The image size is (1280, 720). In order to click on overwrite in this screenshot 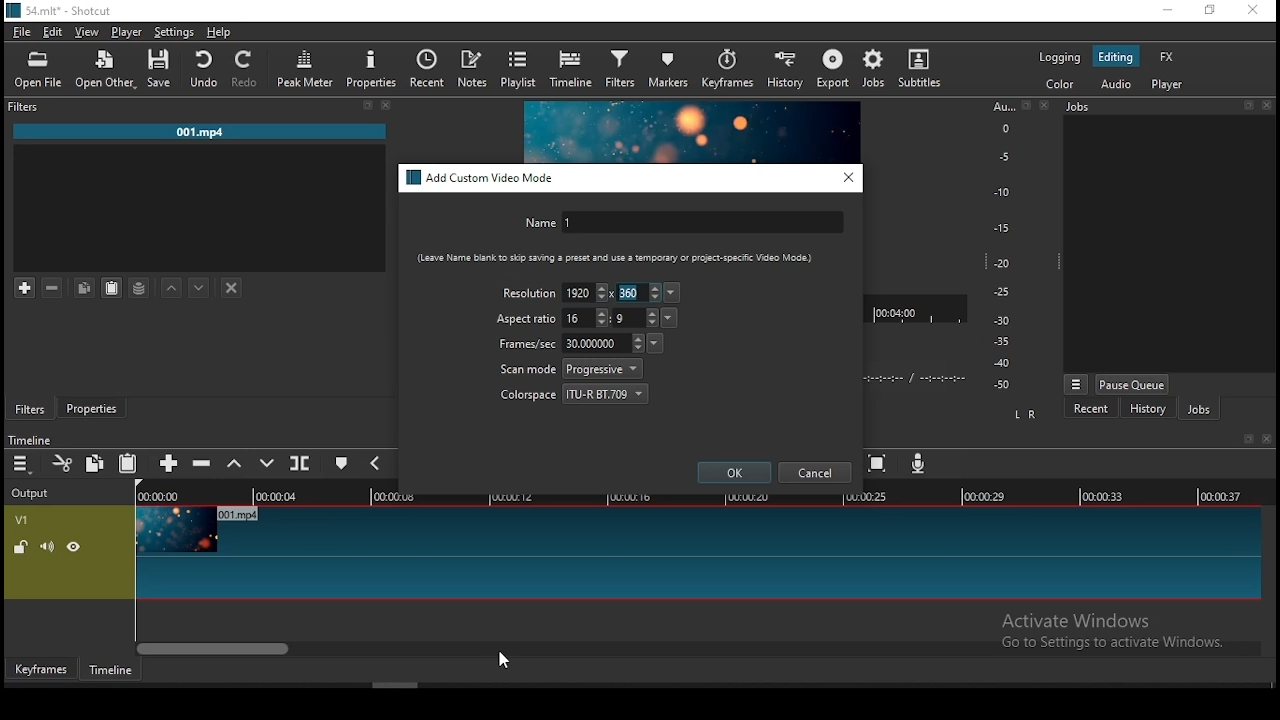, I will do `click(269, 463)`.